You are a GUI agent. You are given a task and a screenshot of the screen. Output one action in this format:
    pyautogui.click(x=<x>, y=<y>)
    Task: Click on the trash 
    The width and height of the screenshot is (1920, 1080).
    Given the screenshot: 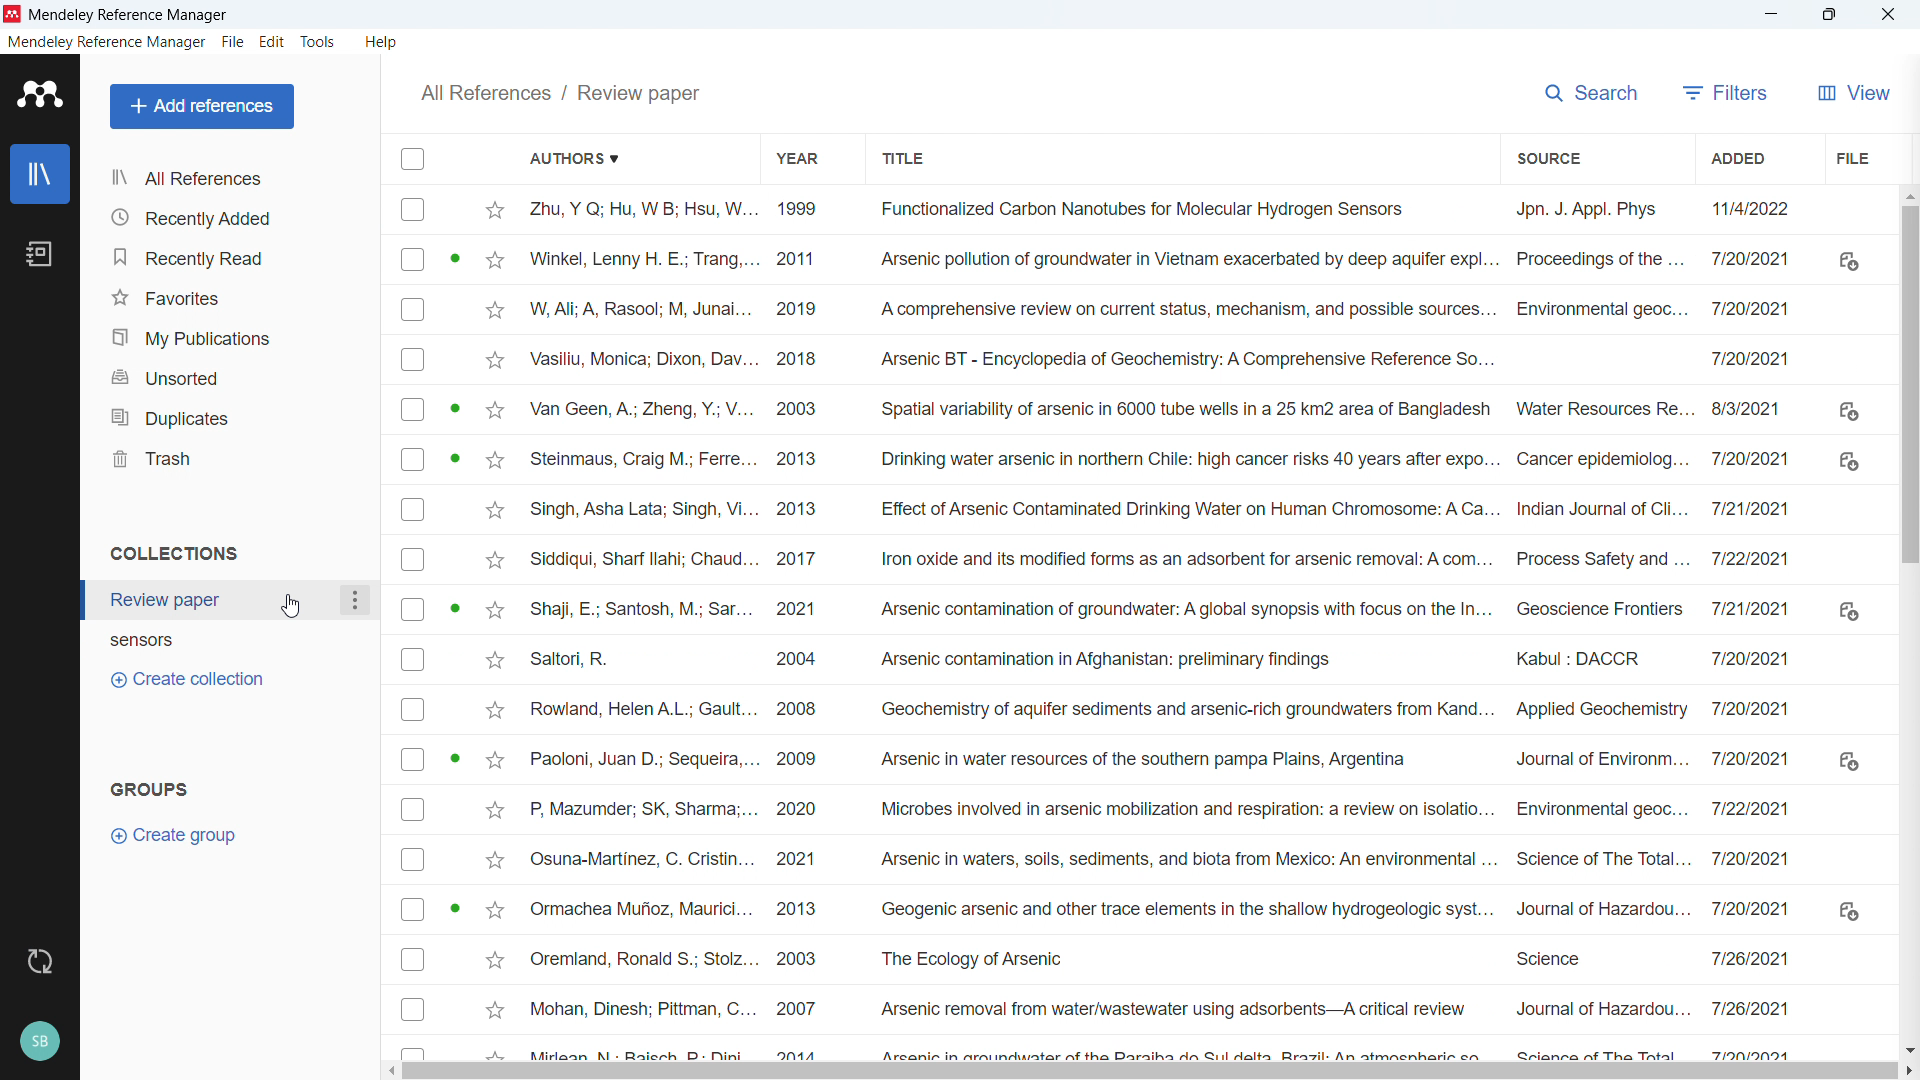 What is the action you would take?
    pyautogui.click(x=233, y=459)
    